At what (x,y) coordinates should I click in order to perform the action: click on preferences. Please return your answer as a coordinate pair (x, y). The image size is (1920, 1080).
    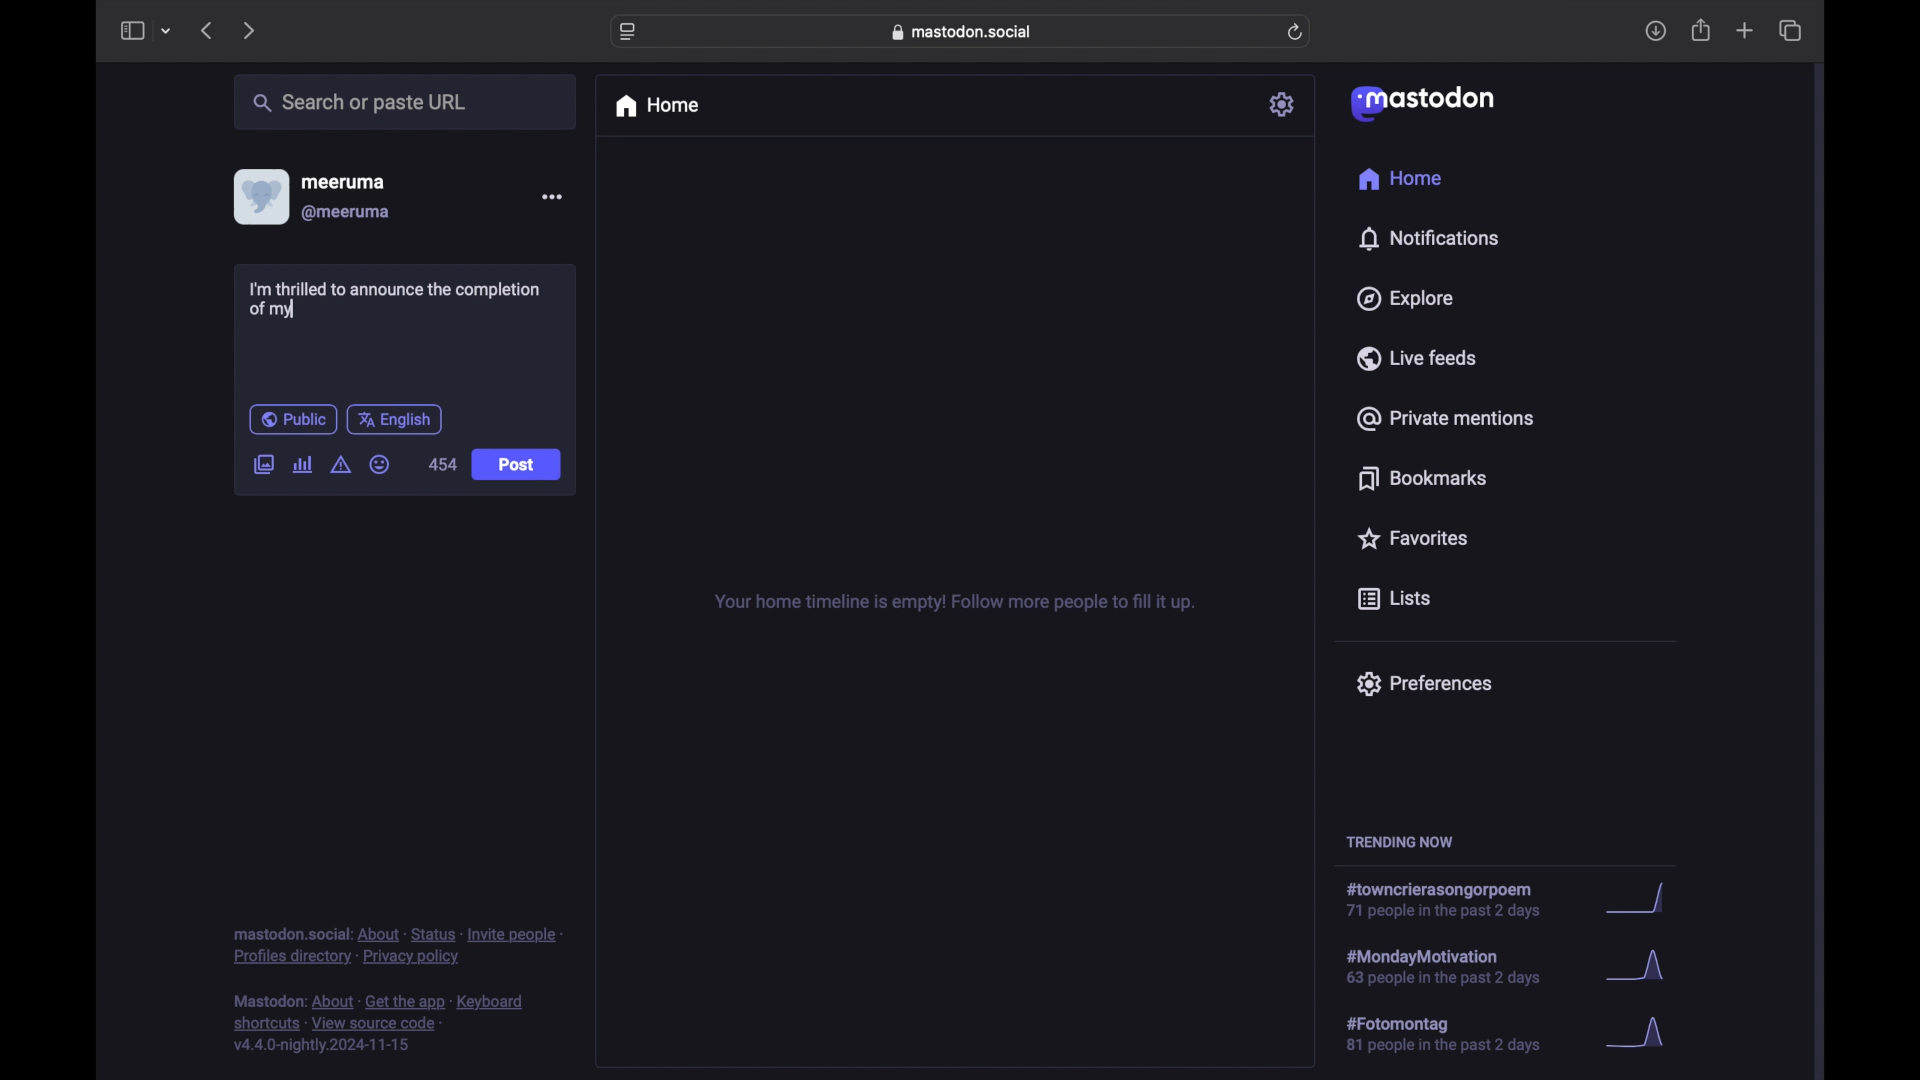
    Looking at the image, I should click on (1424, 684).